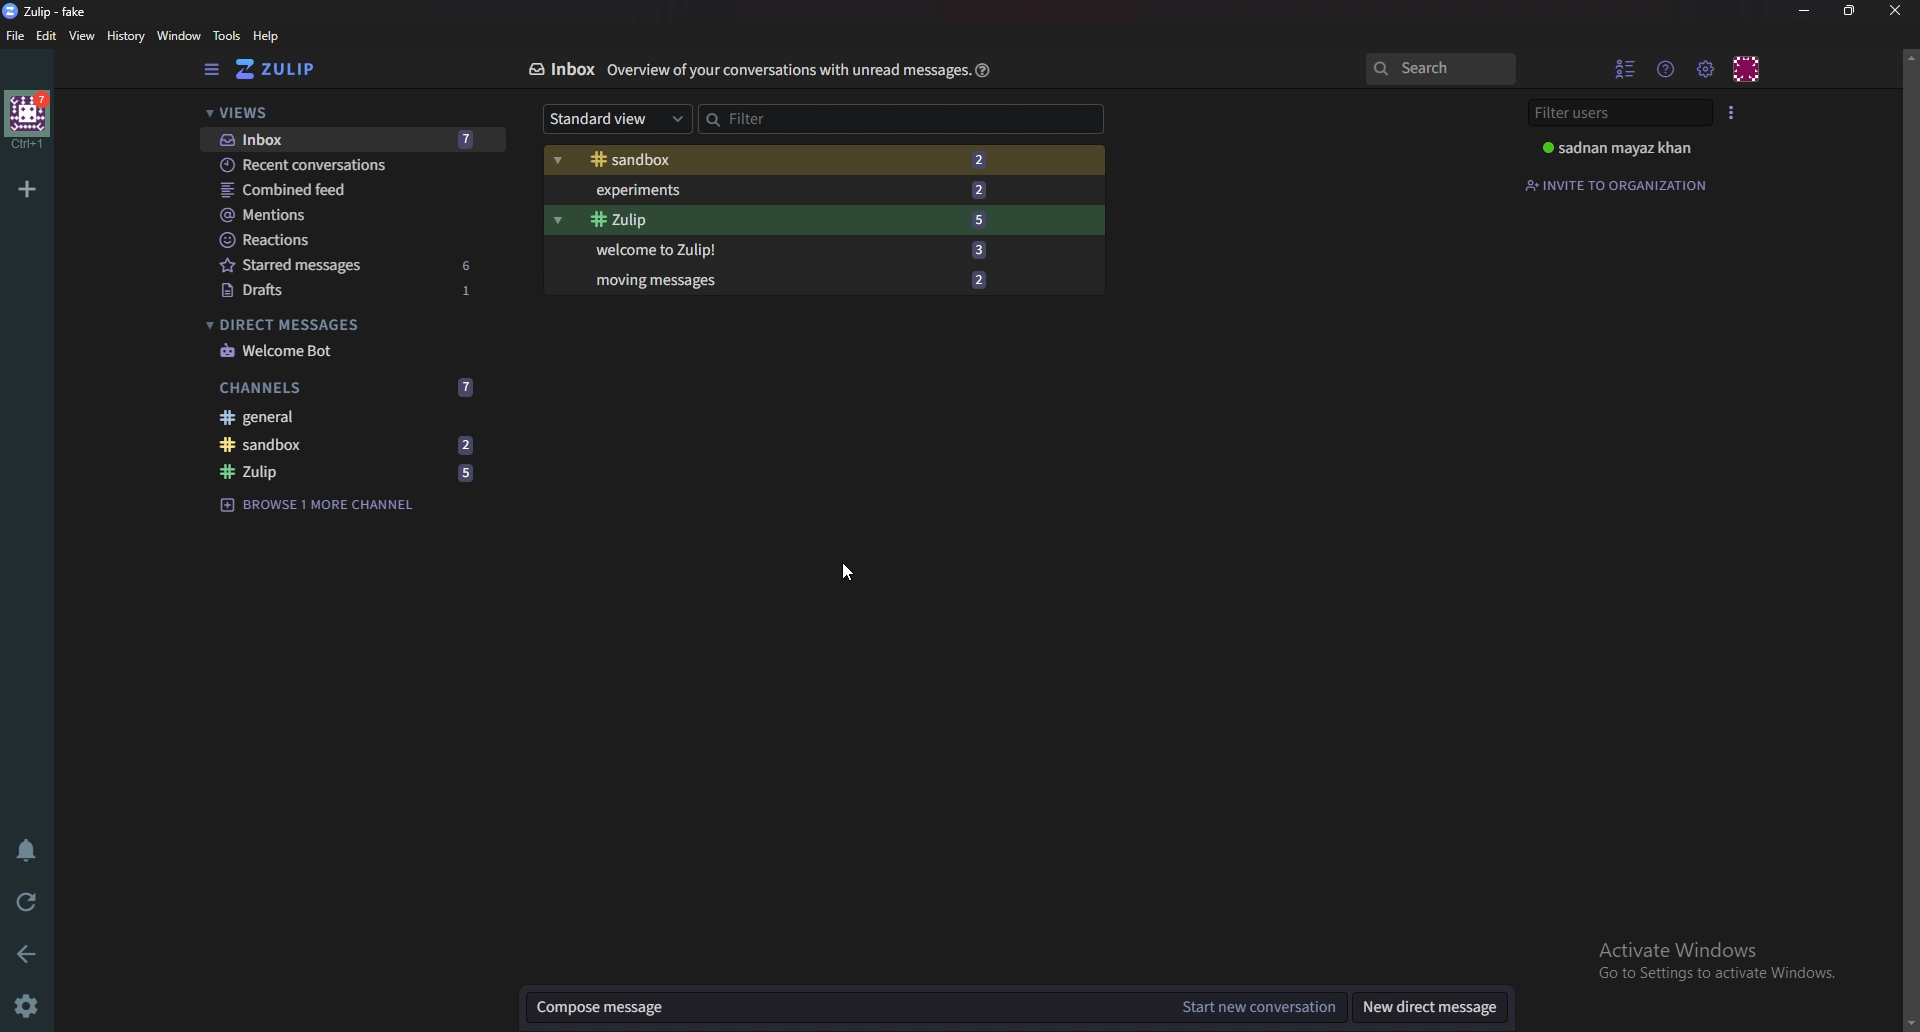 The width and height of the screenshot is (1920, 1032). What do you see at coordinates (1444, 68) in the screenshot?
I see `Search` at bounding box center [1444, 68].